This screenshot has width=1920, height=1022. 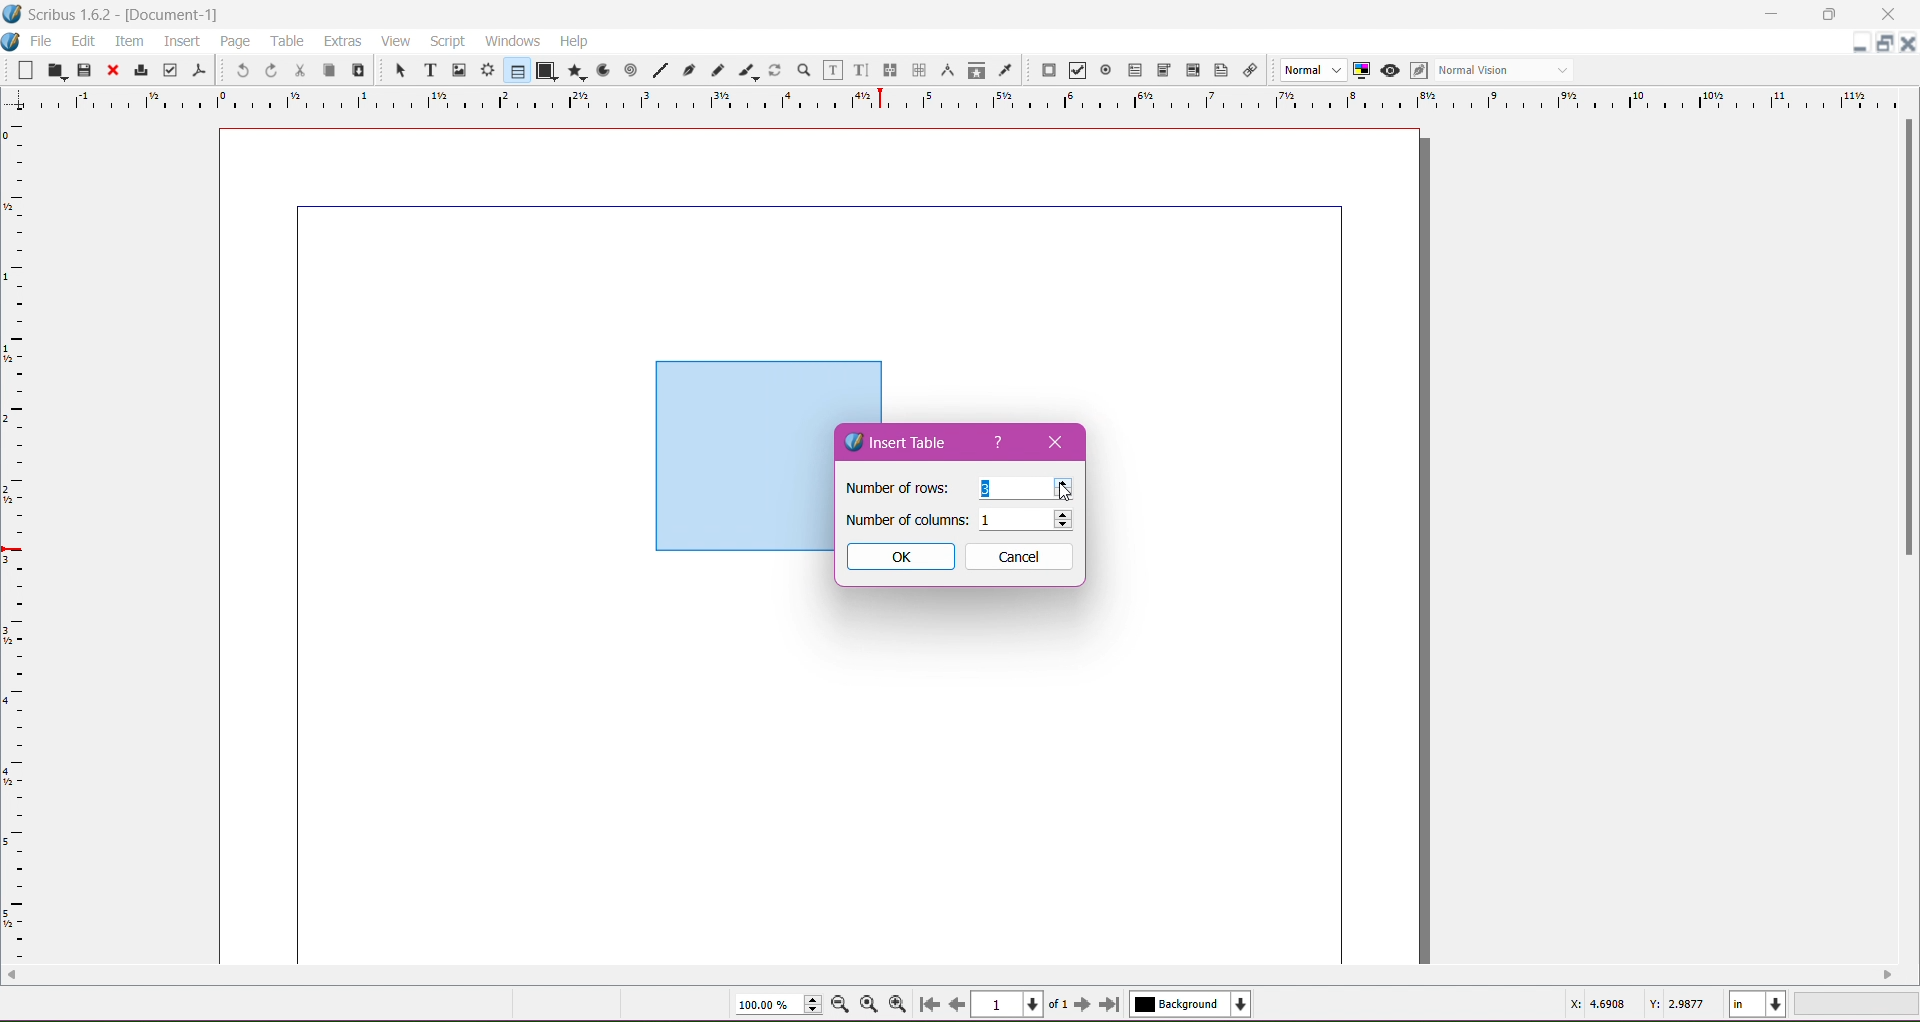 What do you see at coordinates (1085, 1003) in the screenshot?
I see `Next Page` at bounding box center [1085, 1003].